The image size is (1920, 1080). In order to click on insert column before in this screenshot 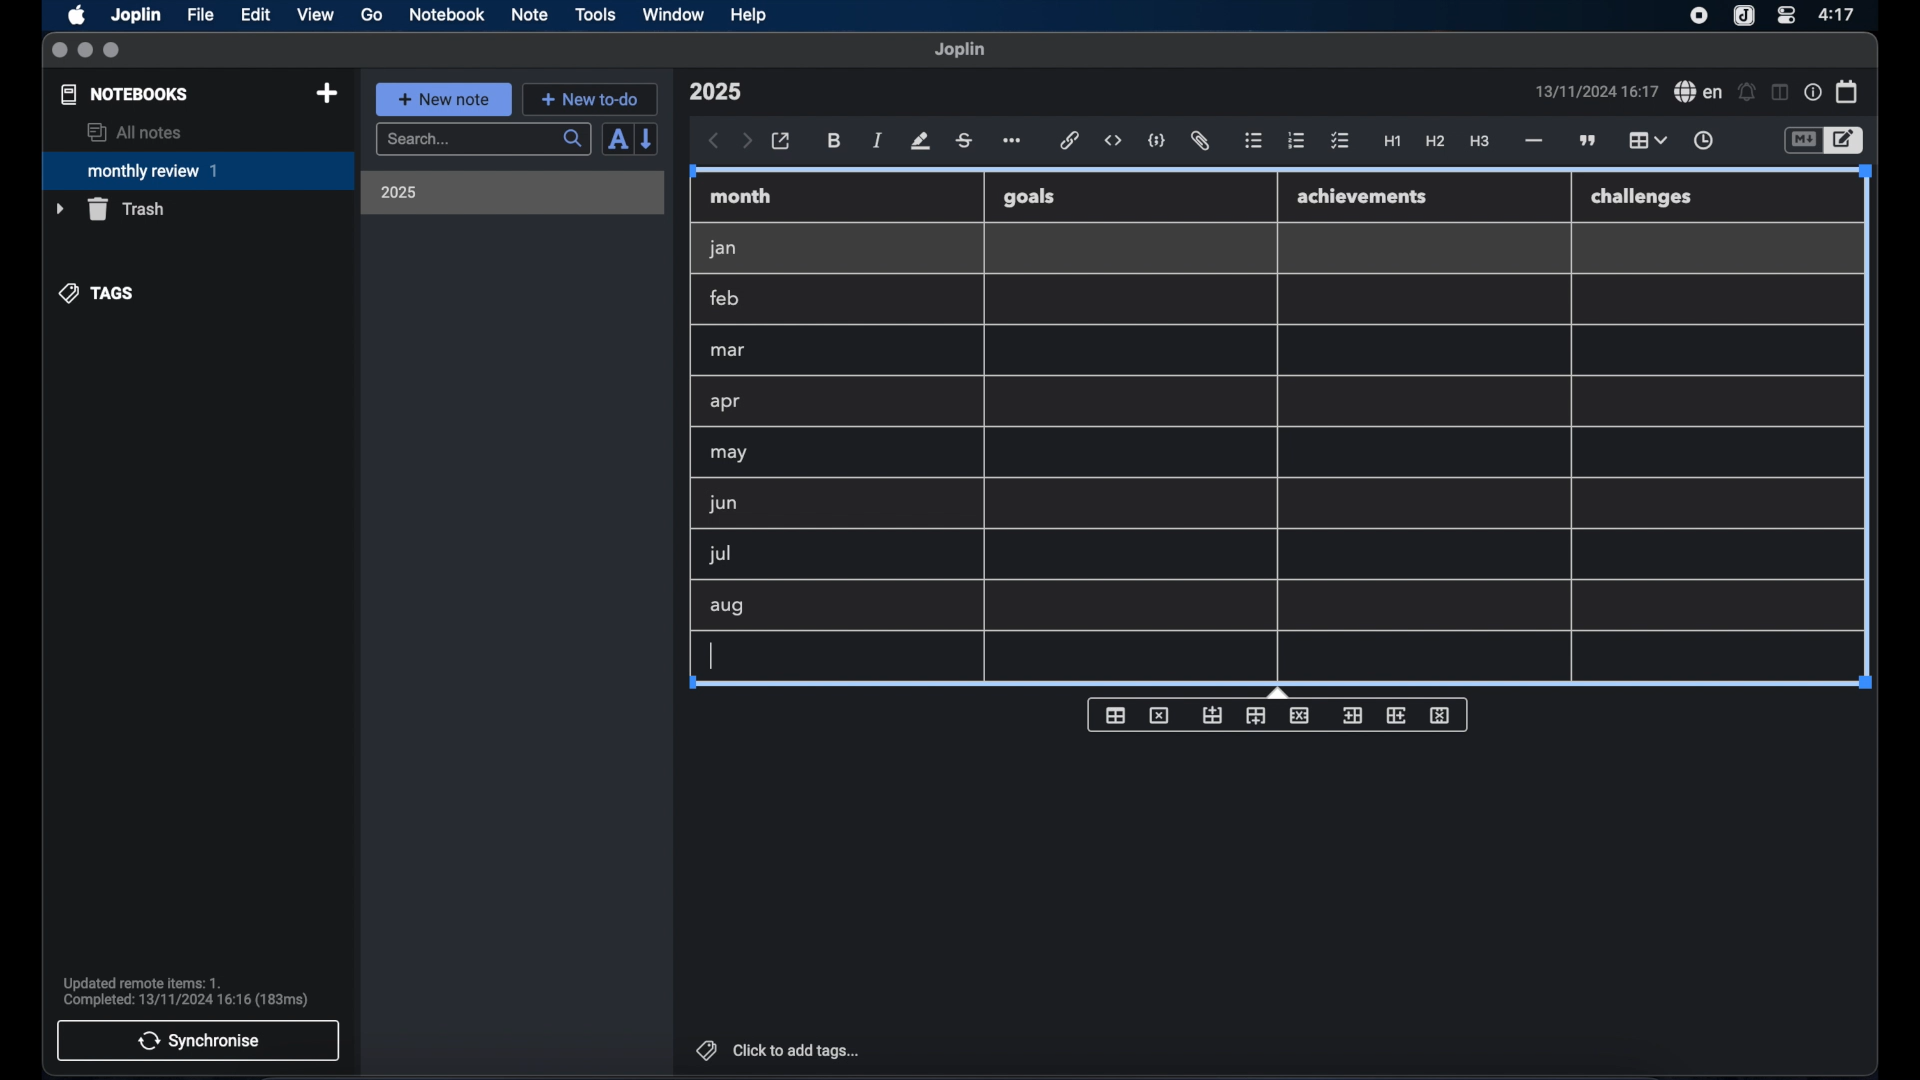, I will do `click(1352, 716)`.